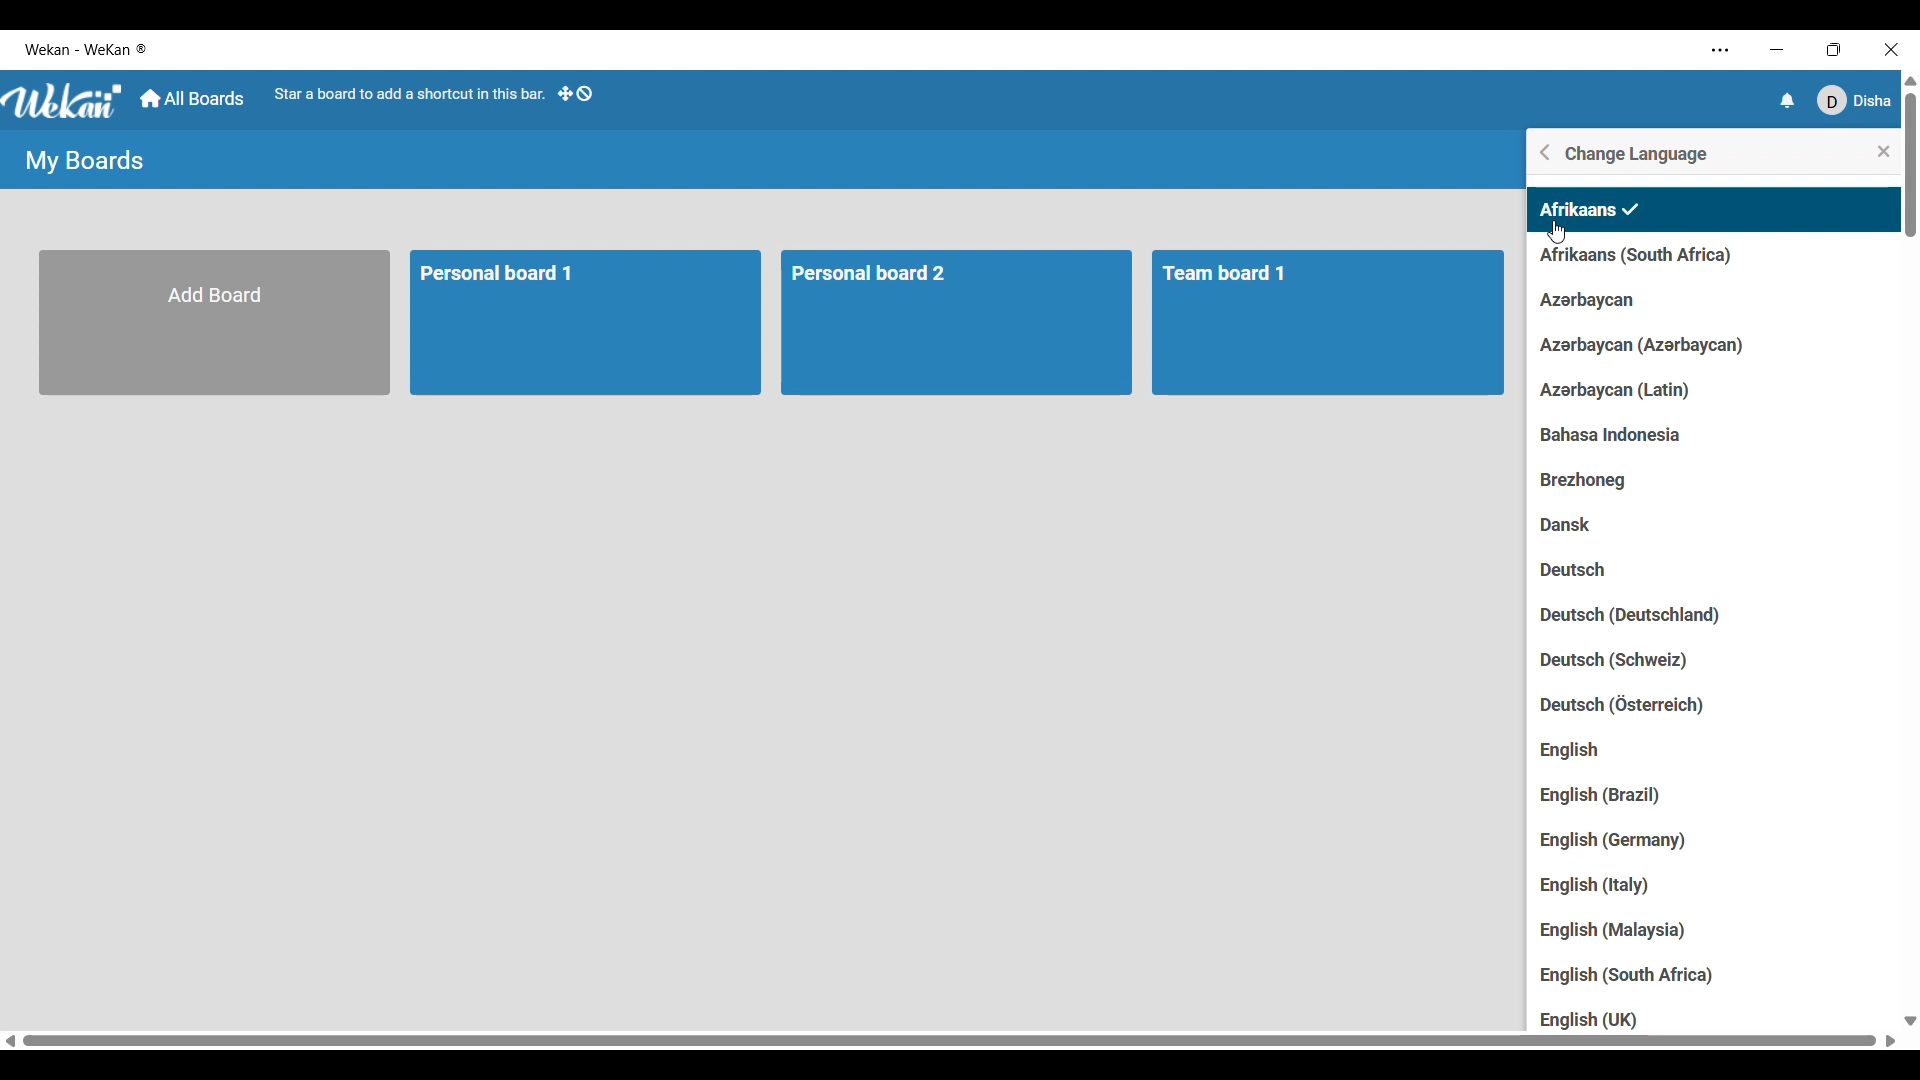  I want to click on Cursor, so click(1556, 233).